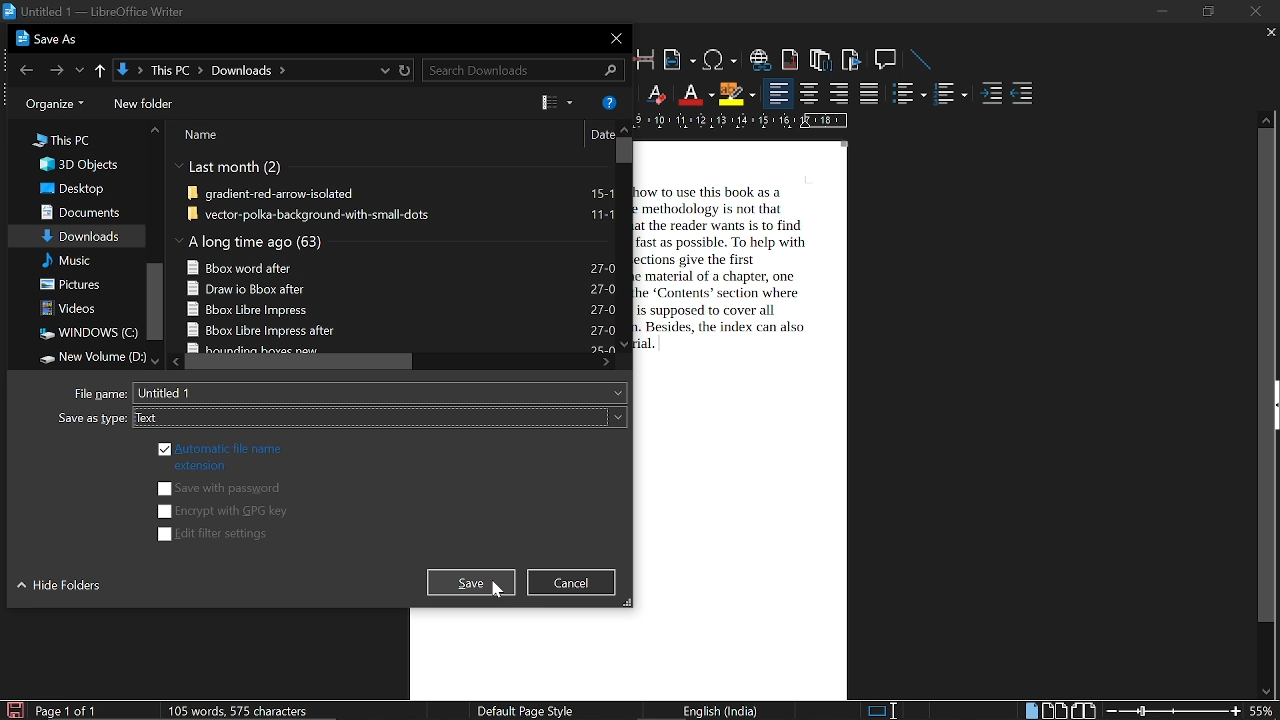 The image size is (1280, 720). What do you see at coordinates (1030, 710) in the screenshot?
I see `single page view` at bounding box center [1030, 710].